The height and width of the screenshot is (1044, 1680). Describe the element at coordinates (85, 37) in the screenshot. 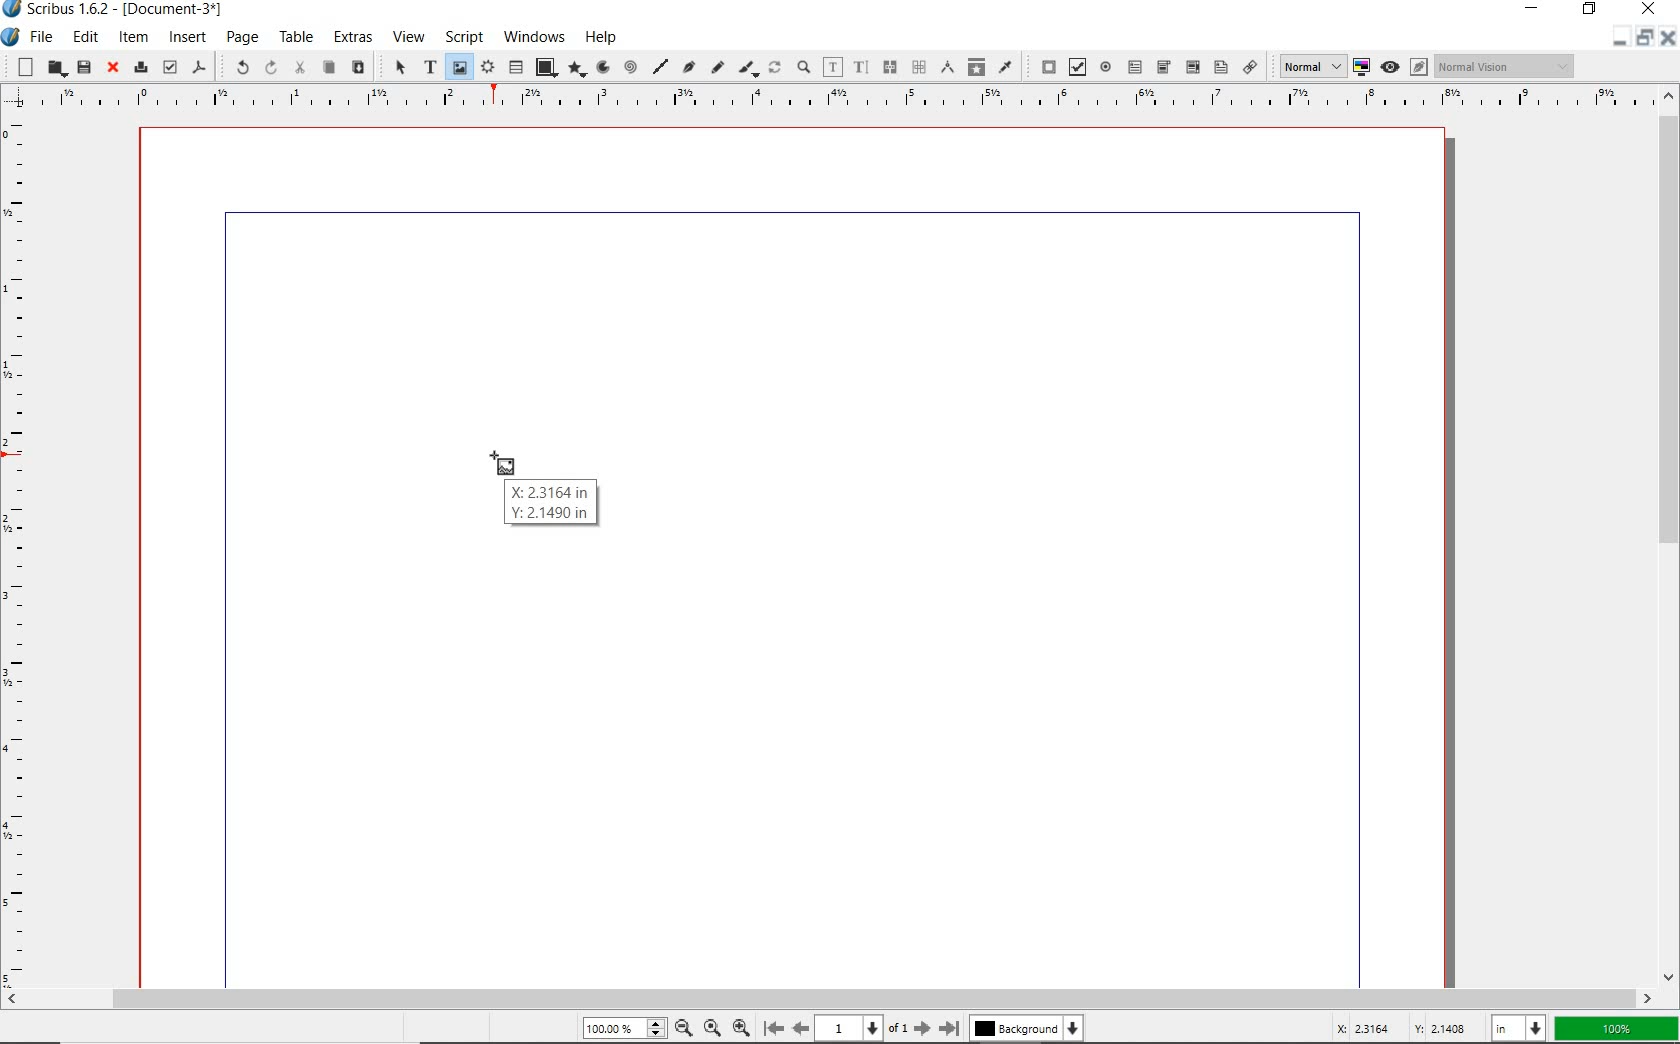

I see `EDIT` at that location.